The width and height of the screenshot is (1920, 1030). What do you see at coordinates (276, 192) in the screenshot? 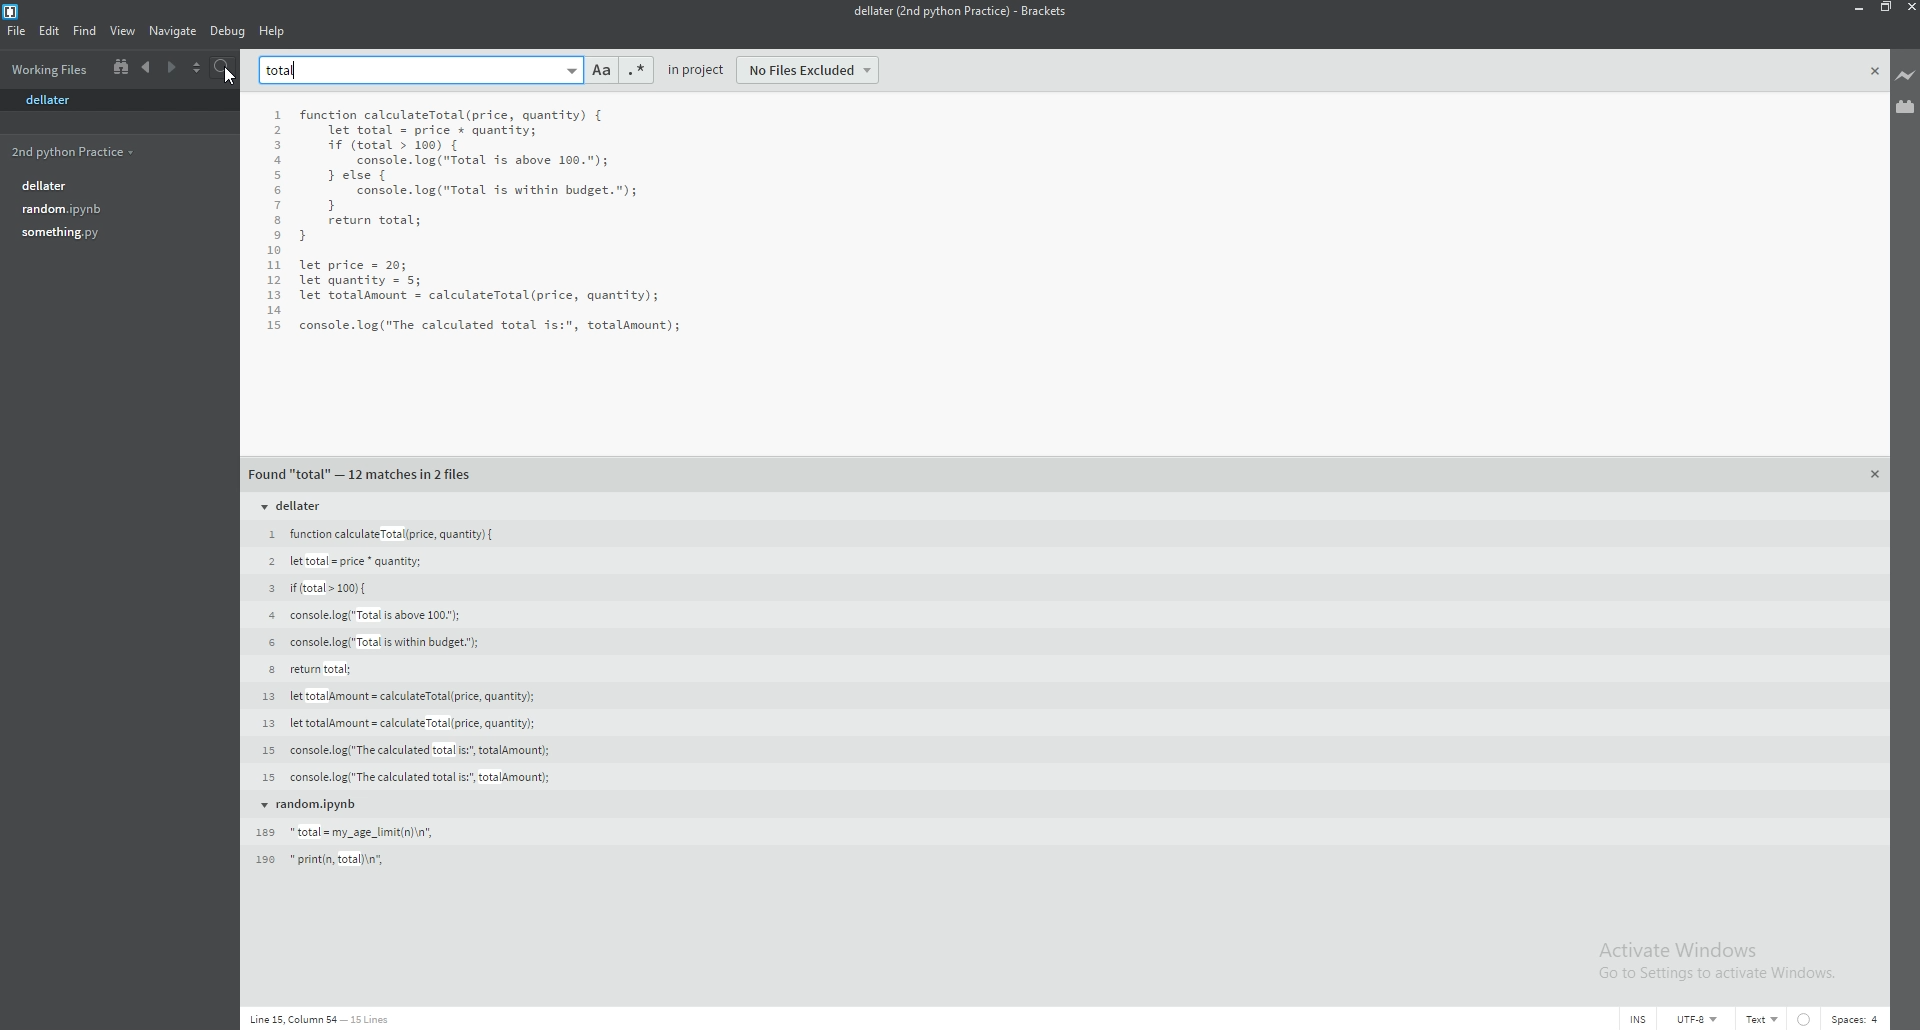
I see `6` at bounding box center [276, 192].